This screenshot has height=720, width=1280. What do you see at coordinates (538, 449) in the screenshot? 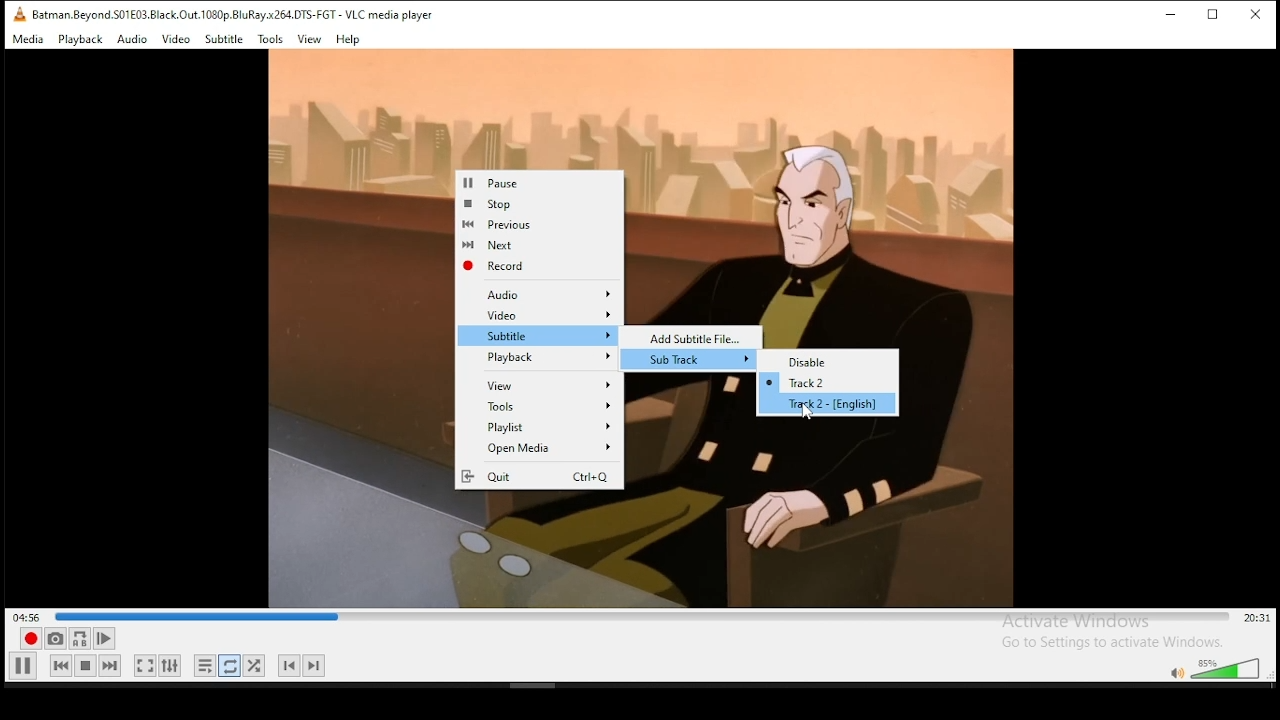
I see `‘Open Media ` at bounding box center [538, 449].